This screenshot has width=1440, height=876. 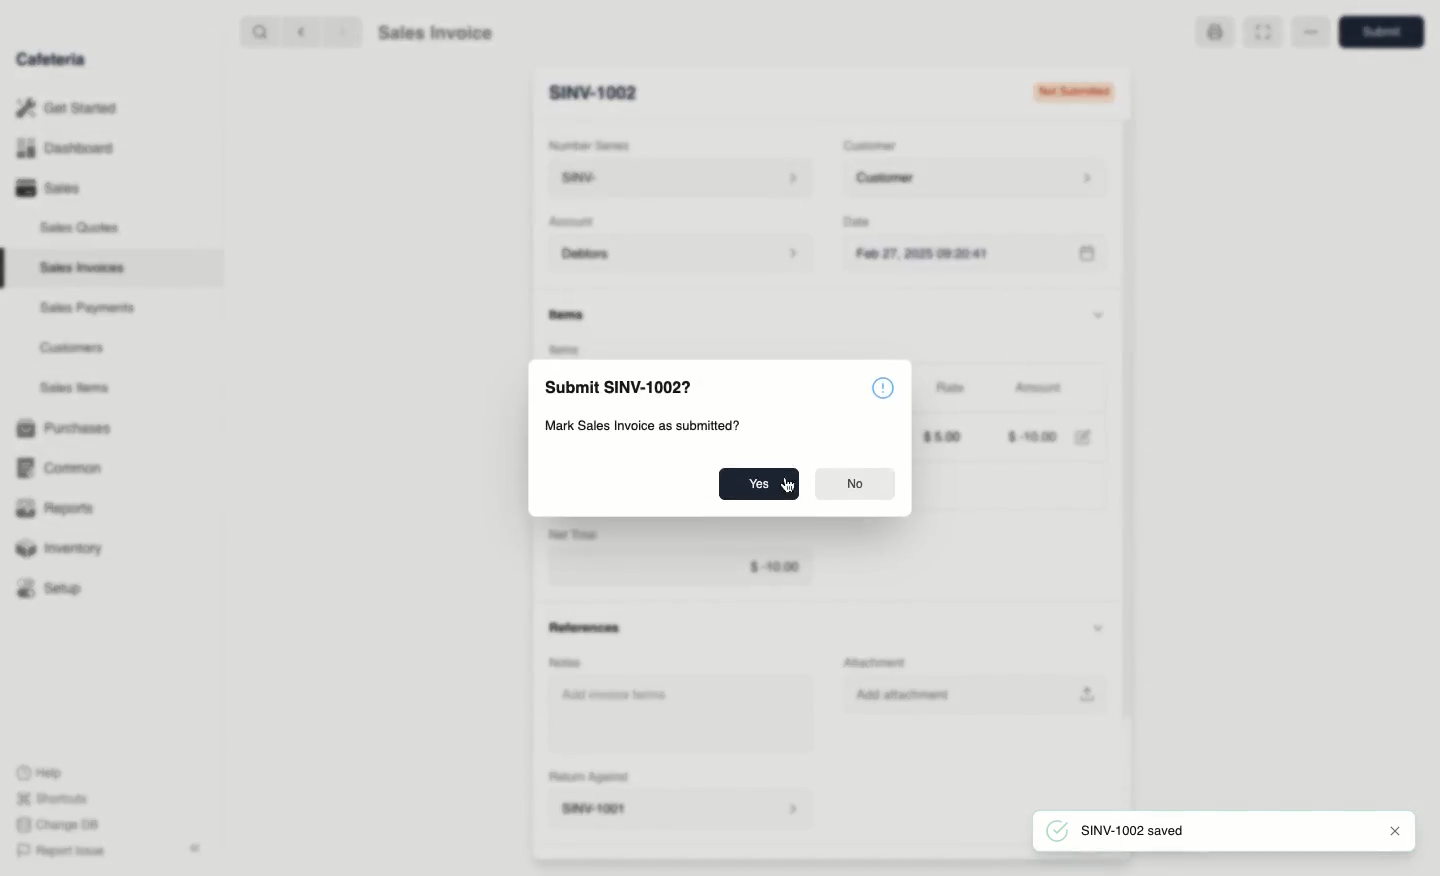 I want to click on Collapse, so click(x=197, y=848).